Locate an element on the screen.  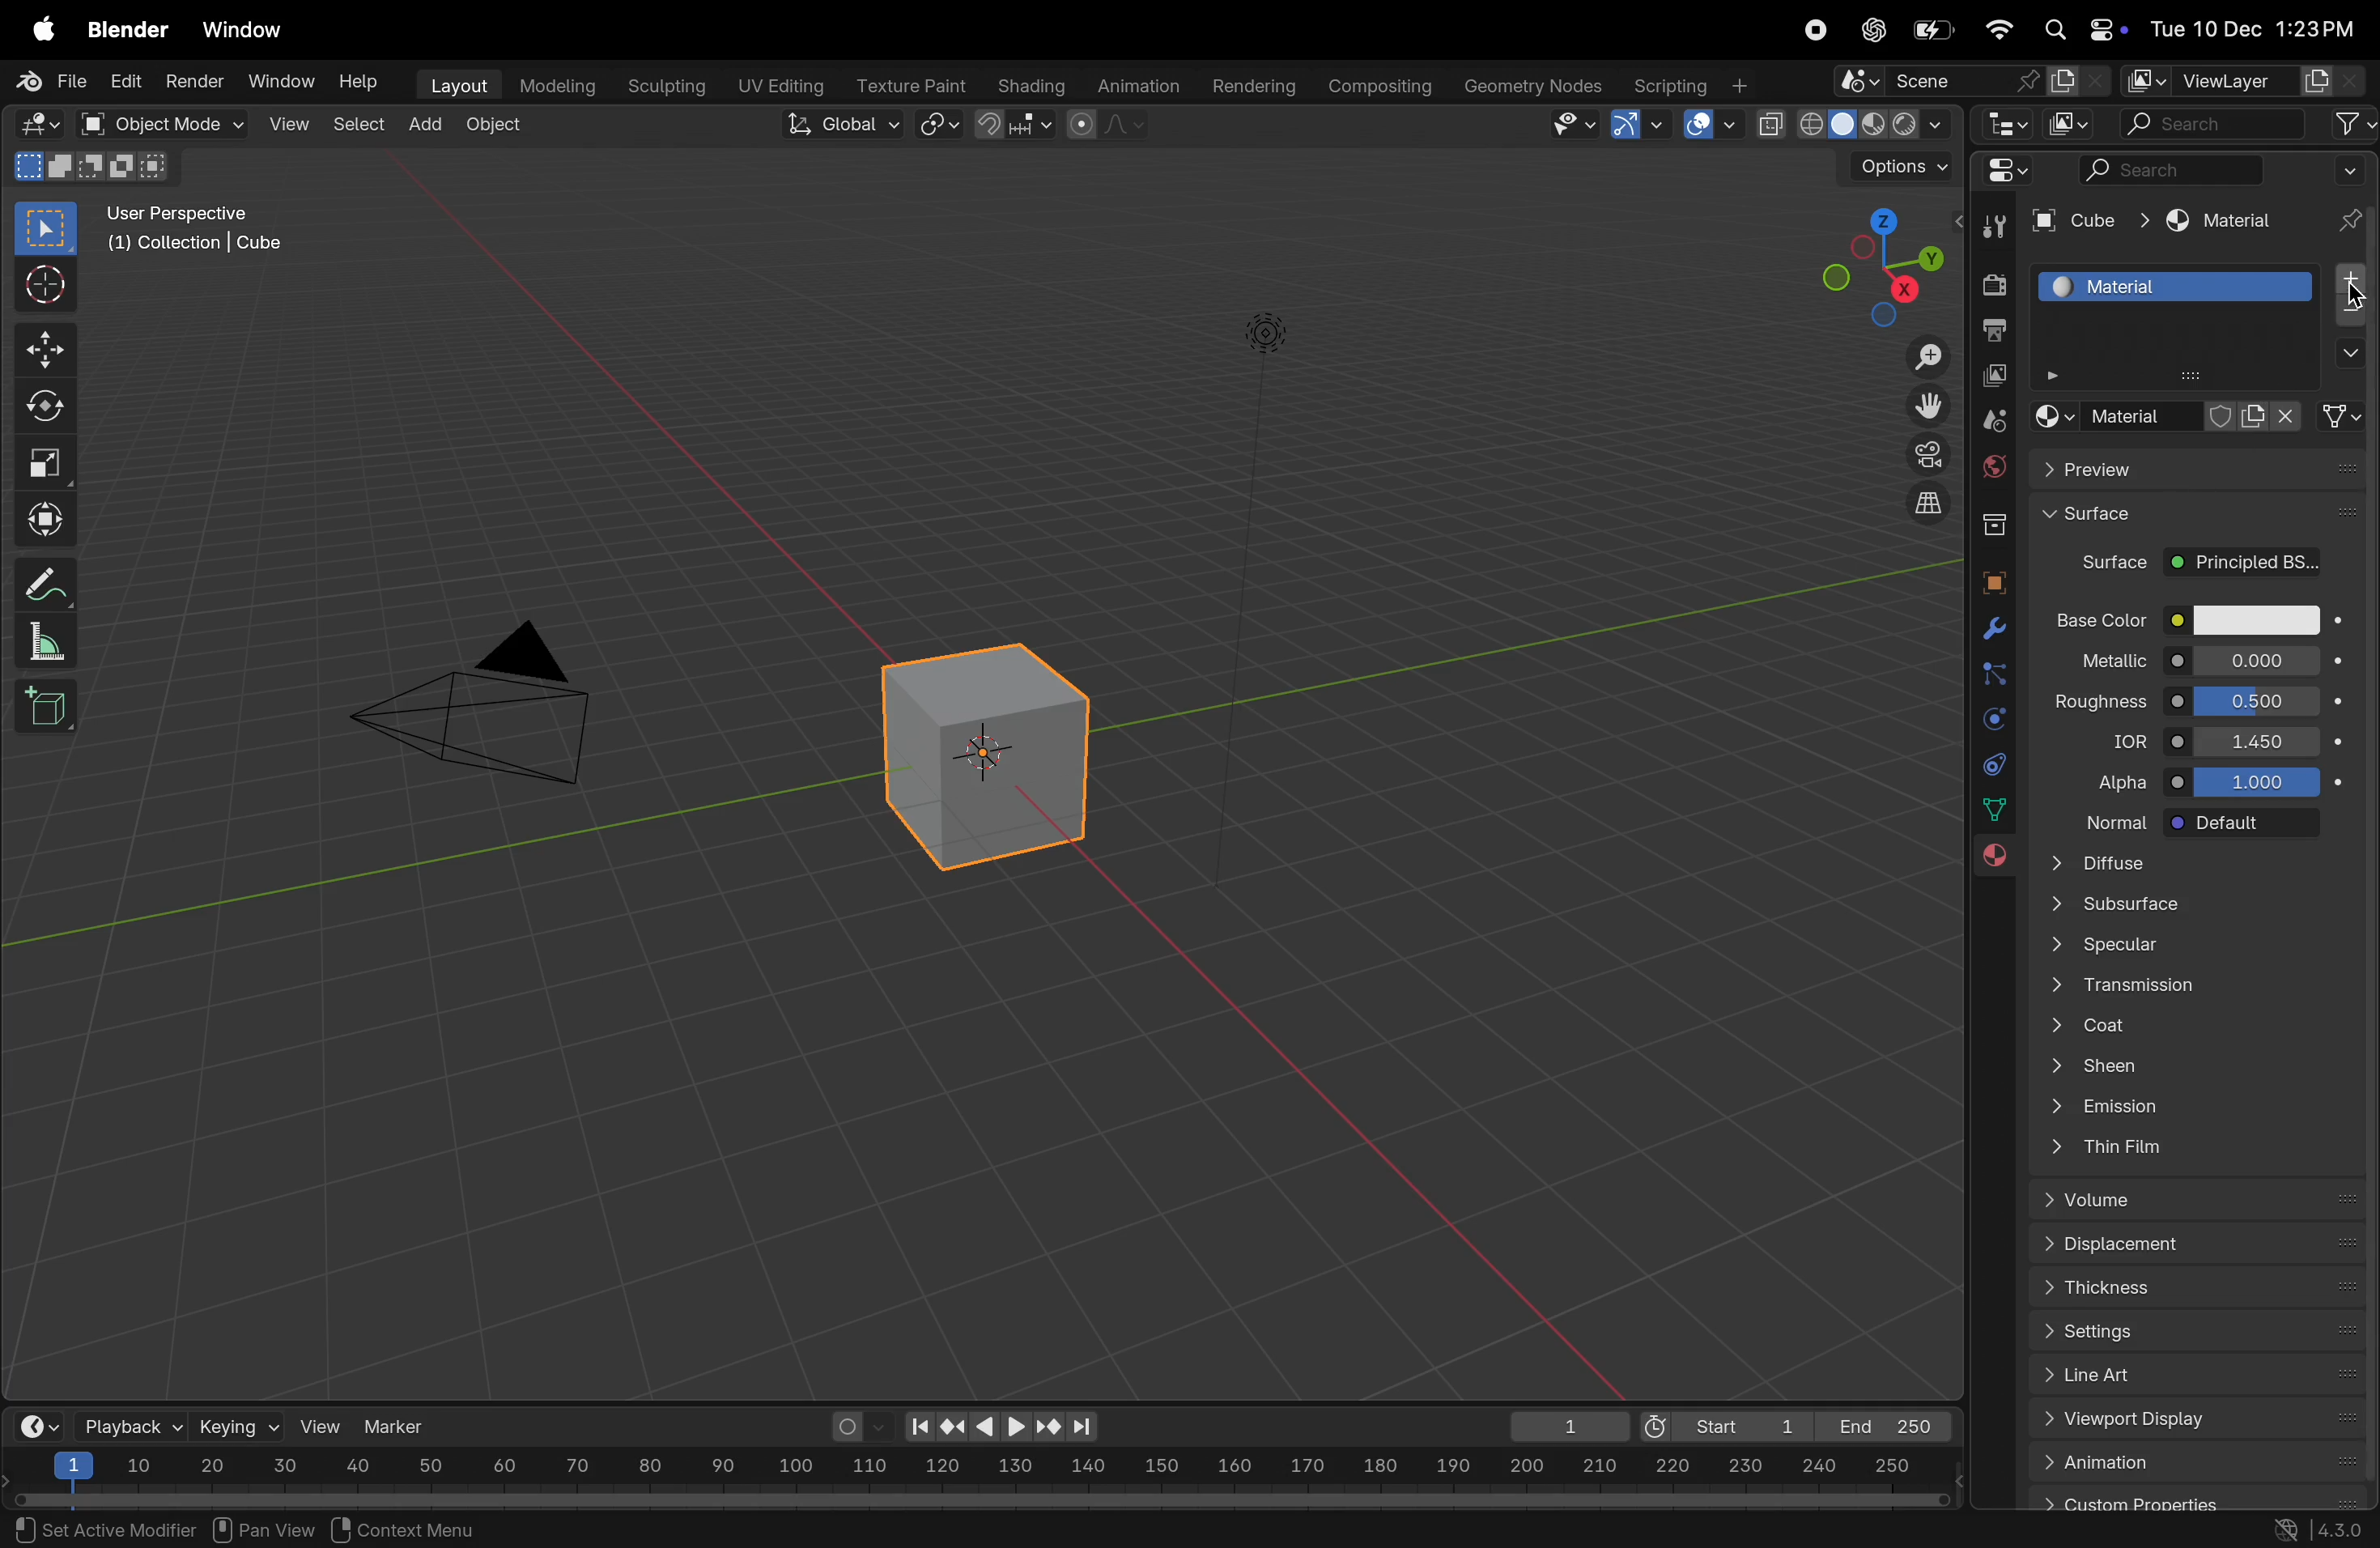
settings is located at coordinates (2193, 1331).